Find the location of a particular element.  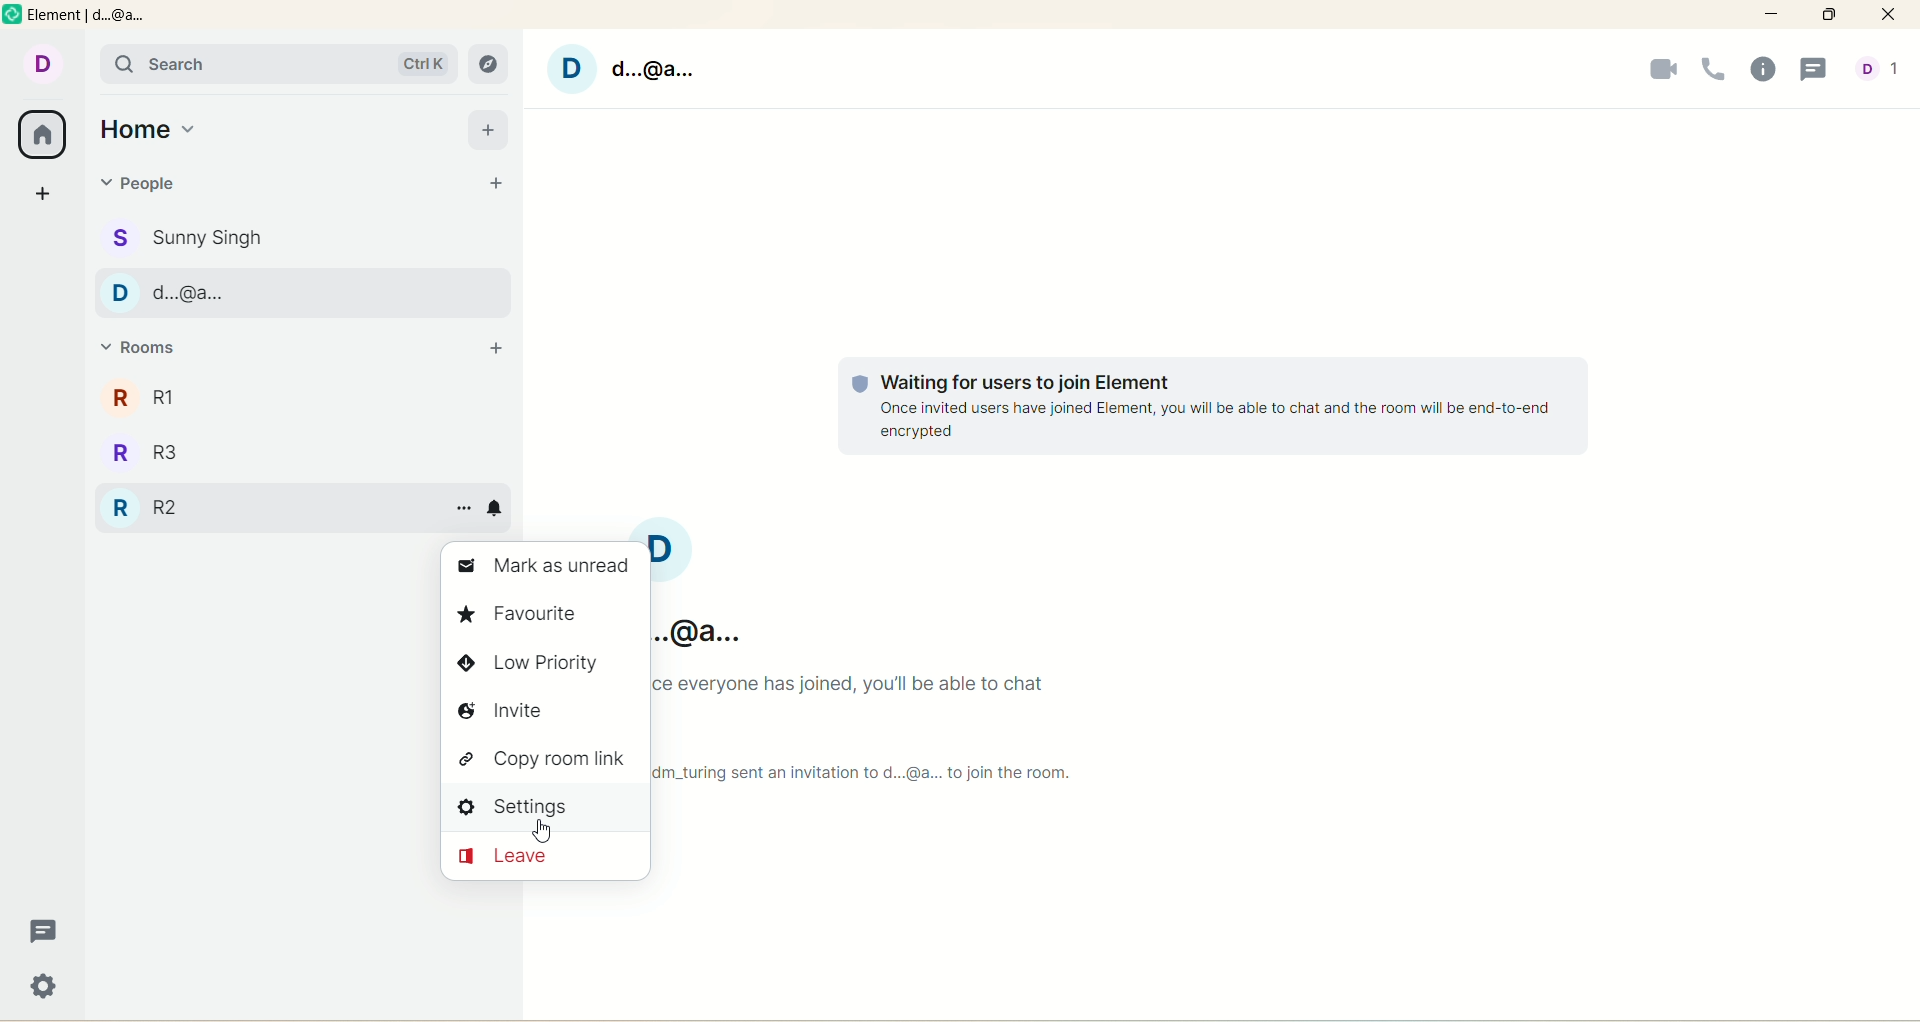

R2 is located at coordinates (261, 507).